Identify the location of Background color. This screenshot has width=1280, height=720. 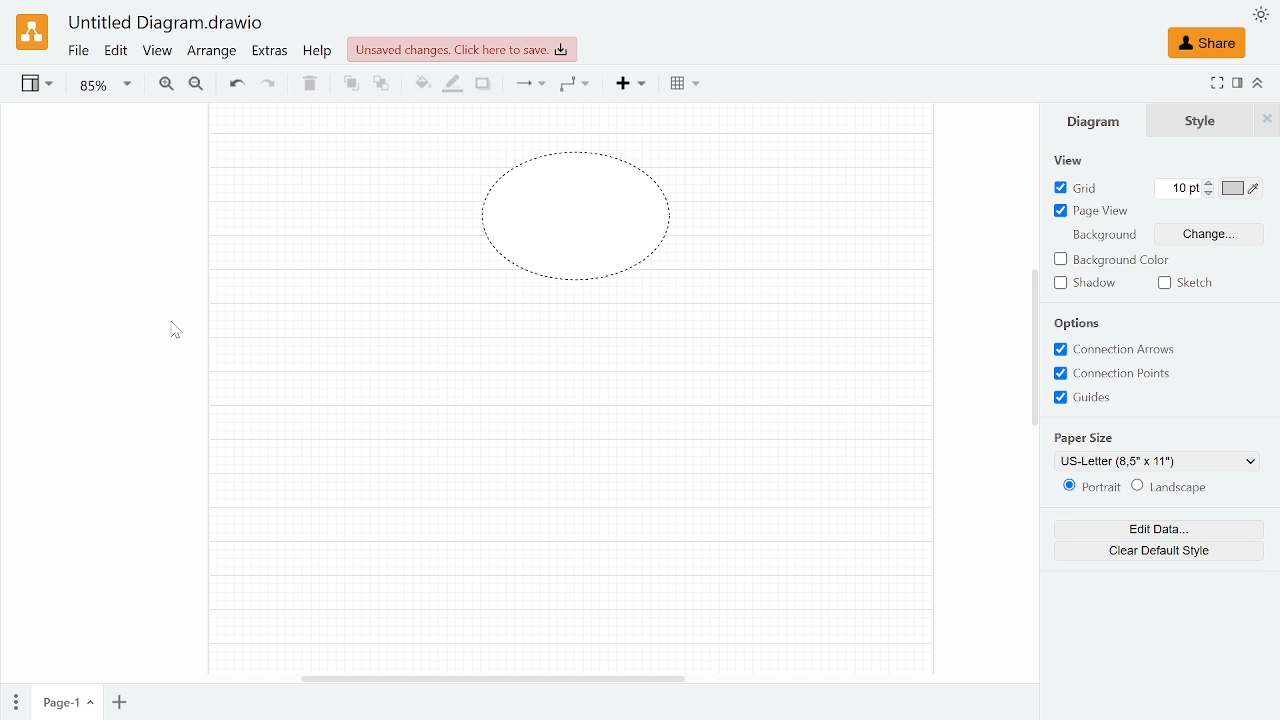
(1111, 259).